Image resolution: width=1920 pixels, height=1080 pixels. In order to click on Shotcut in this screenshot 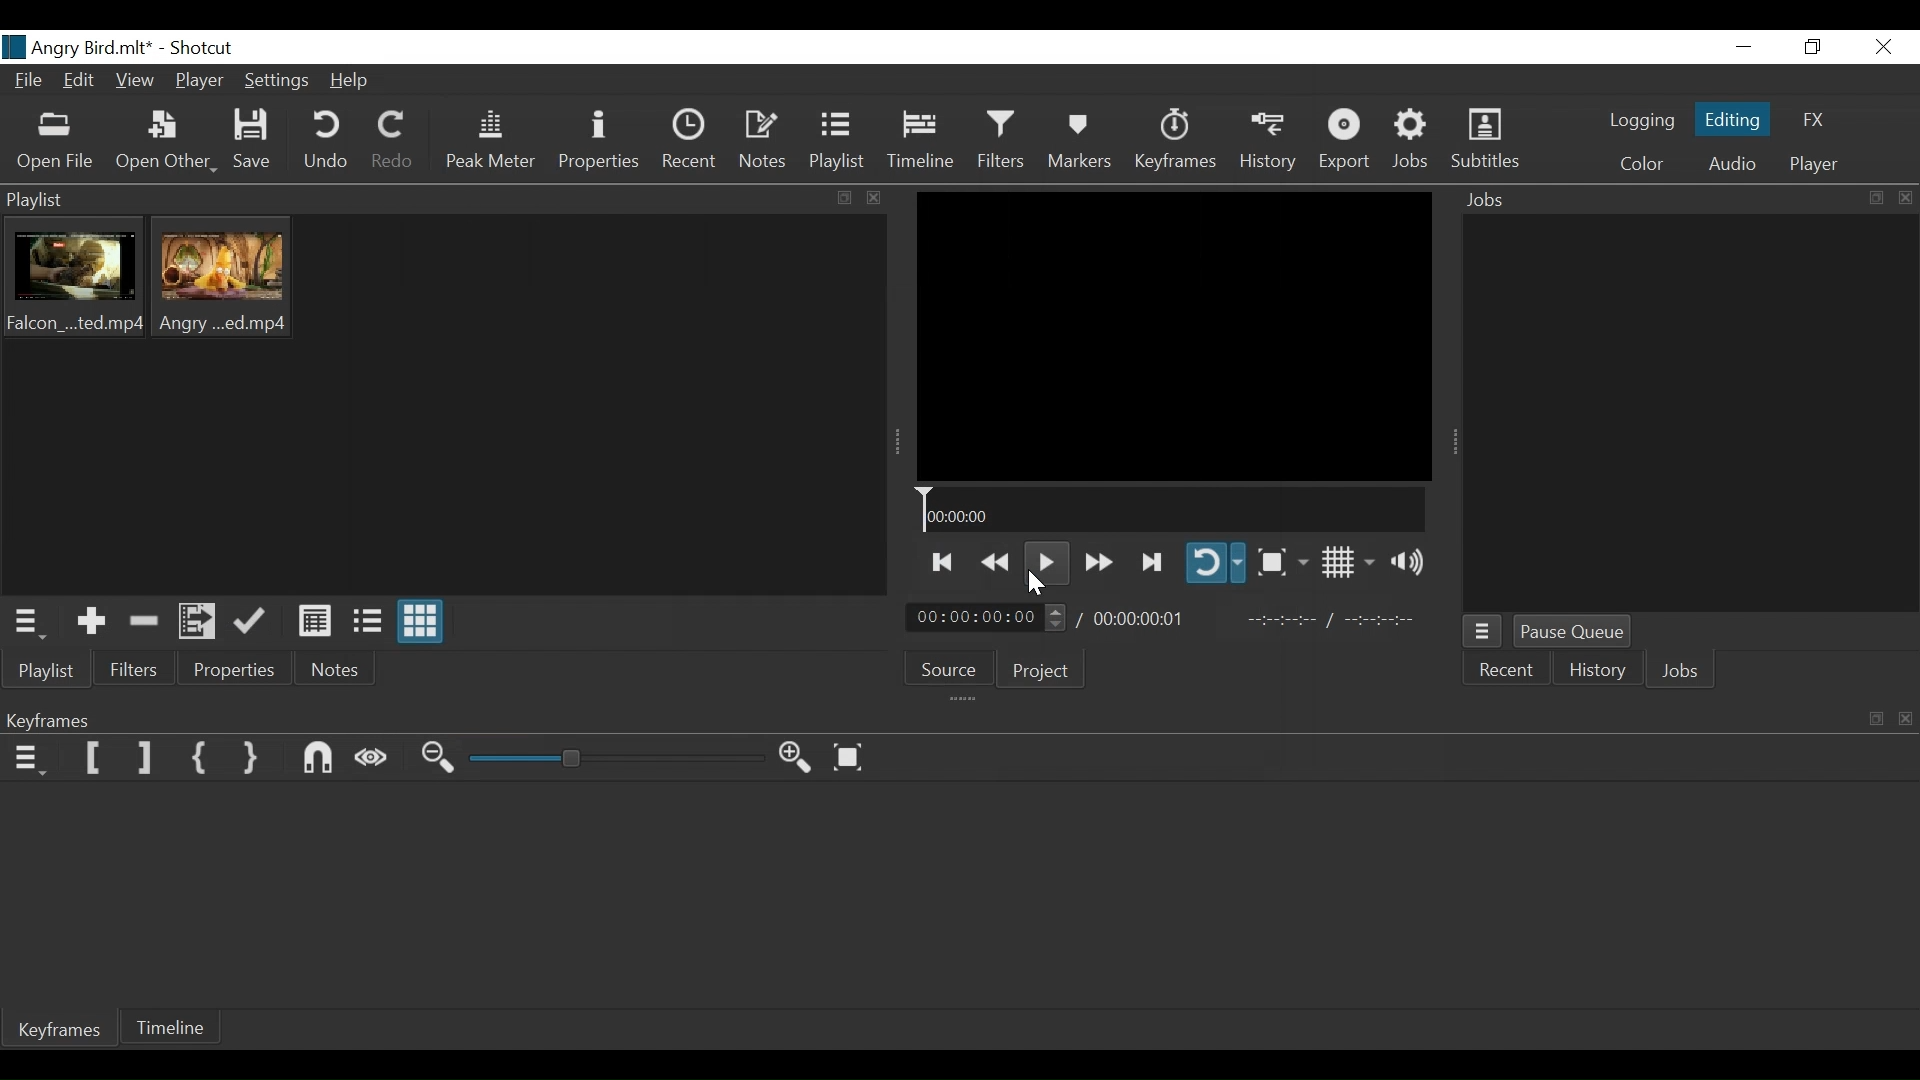, I will do `click(209, 48)`.